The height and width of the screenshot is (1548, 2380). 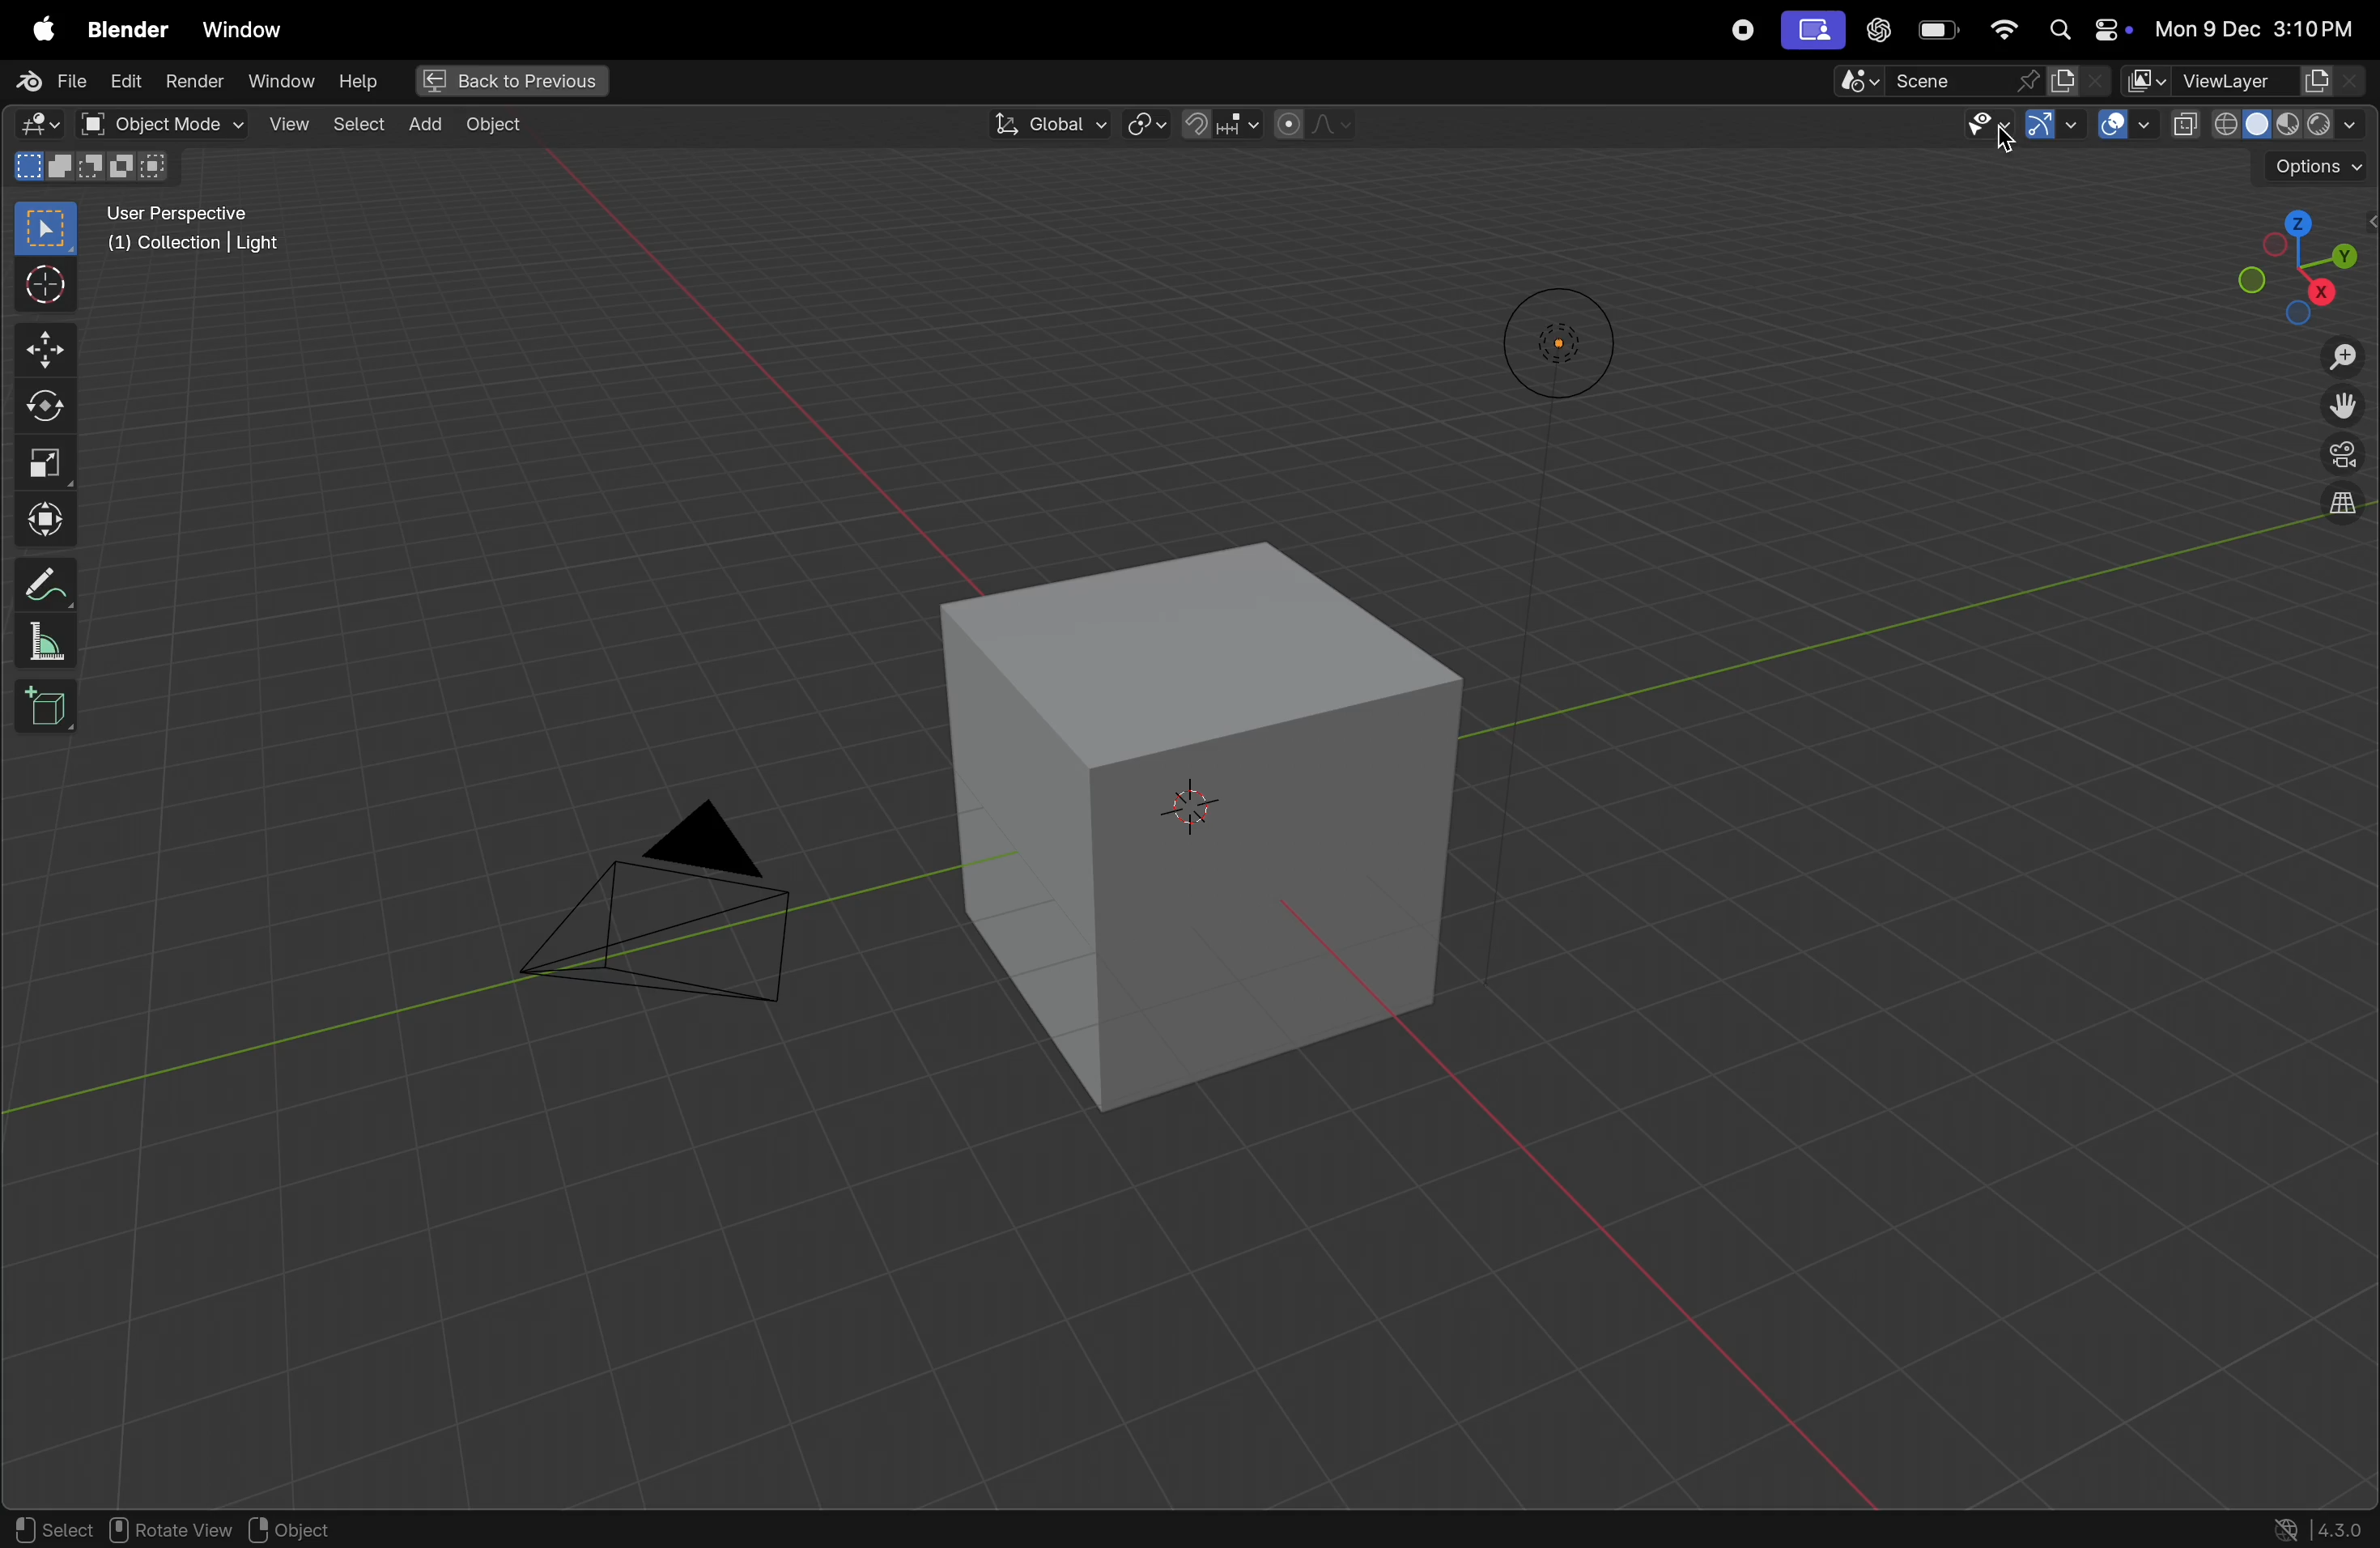 I want to click on scene, so click(x=1957, y=80).